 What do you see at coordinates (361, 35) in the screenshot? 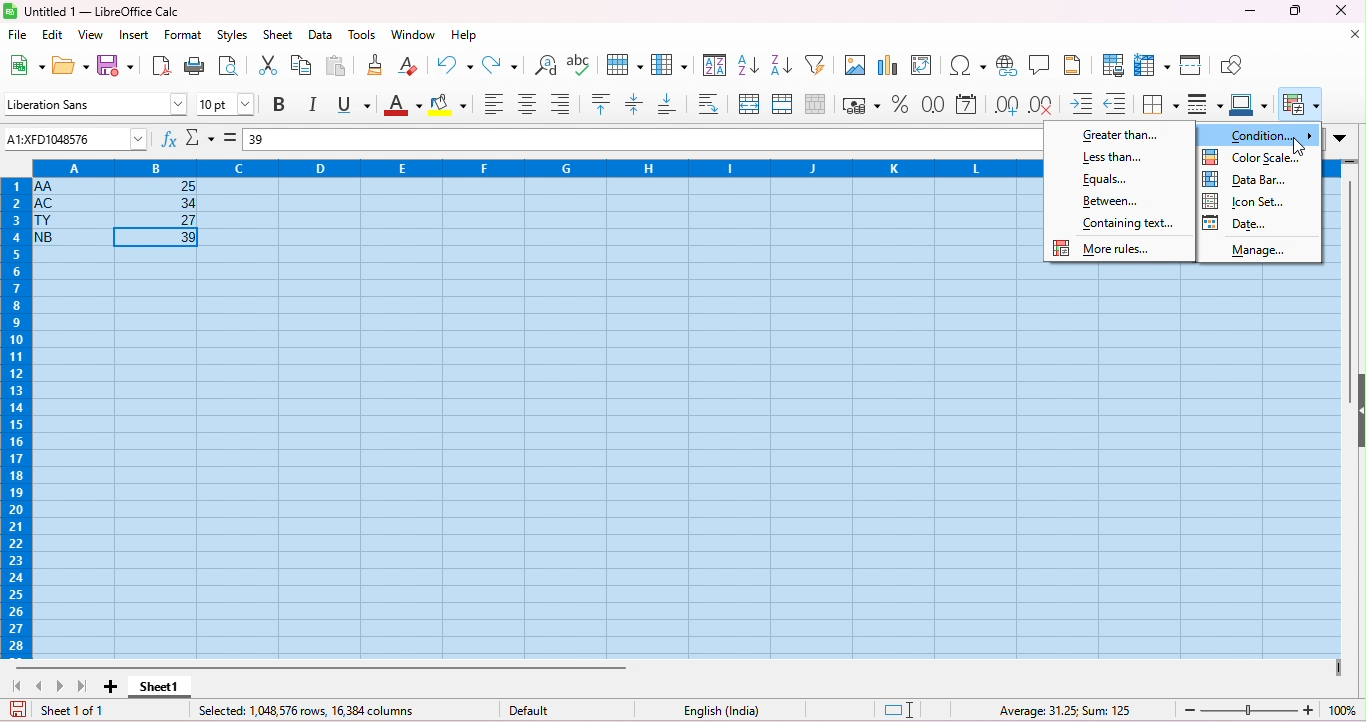
I see `tools` at bounding box center [361, 35].